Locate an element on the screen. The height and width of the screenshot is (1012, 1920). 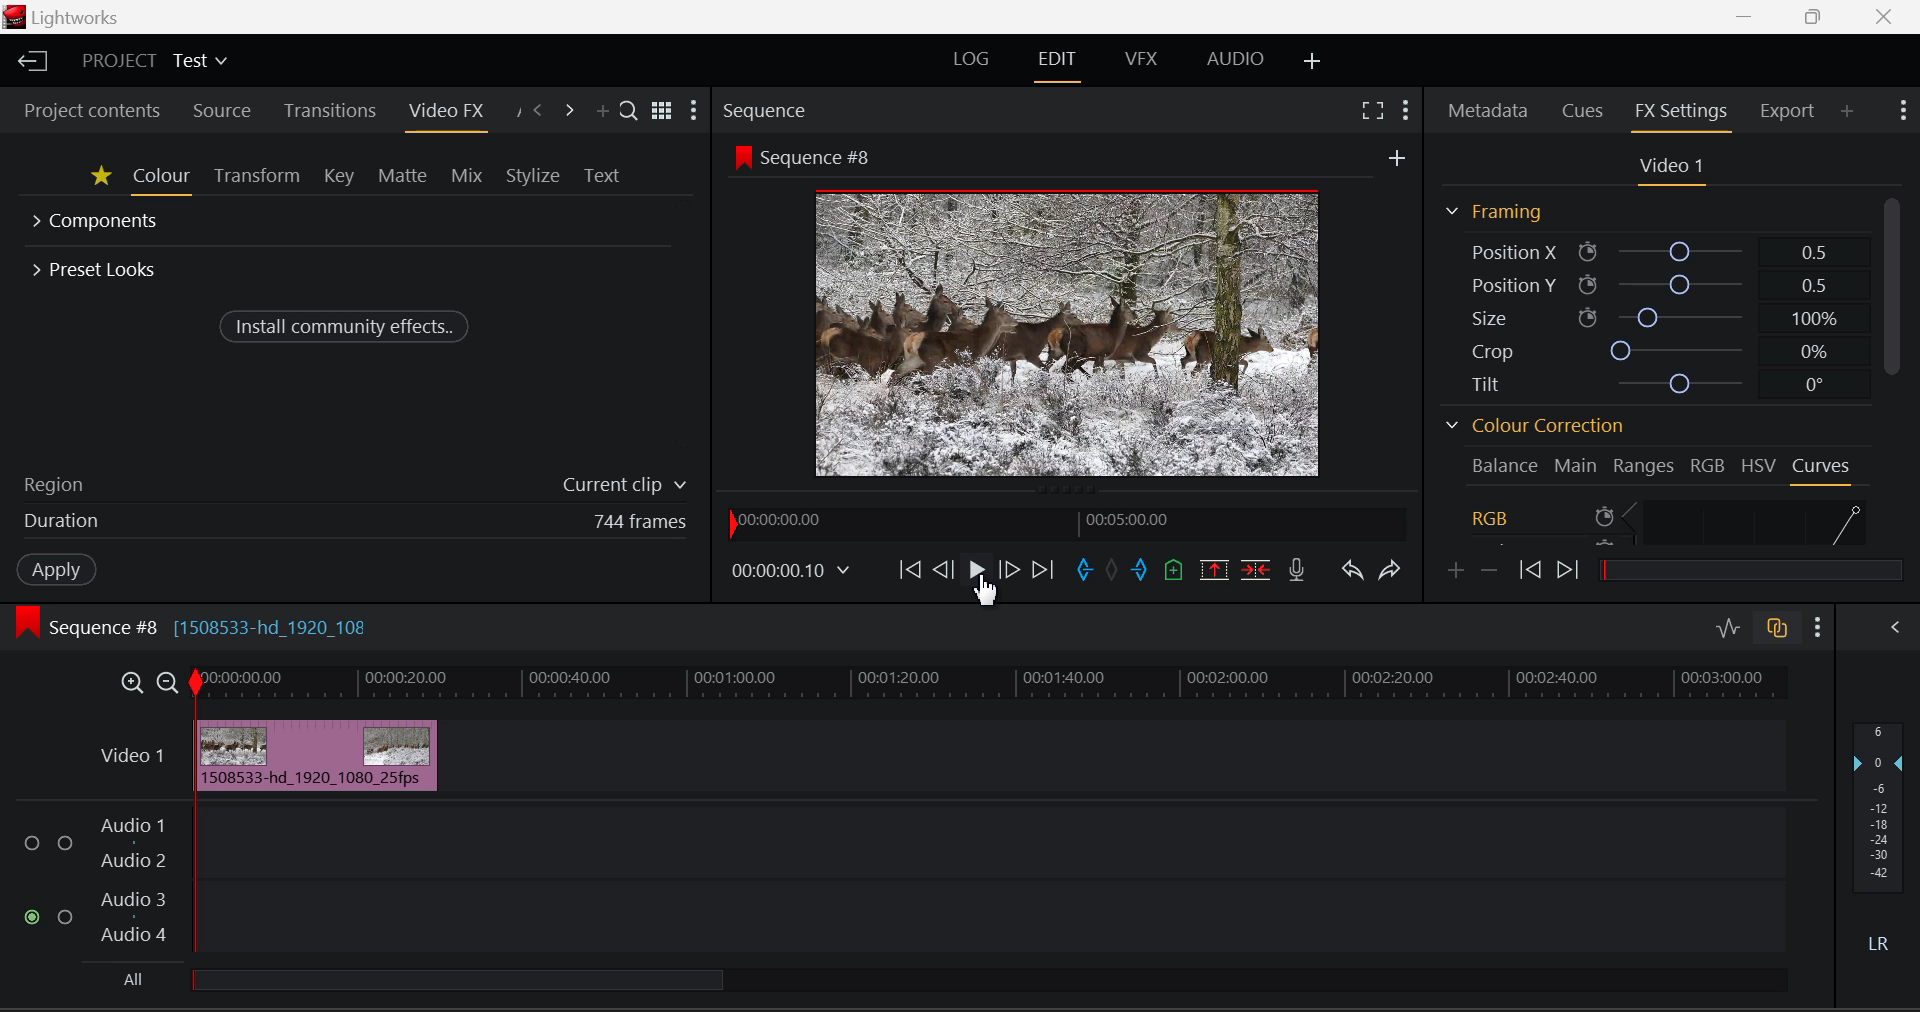
Back to Homepage is located at coordinates (29, 61).